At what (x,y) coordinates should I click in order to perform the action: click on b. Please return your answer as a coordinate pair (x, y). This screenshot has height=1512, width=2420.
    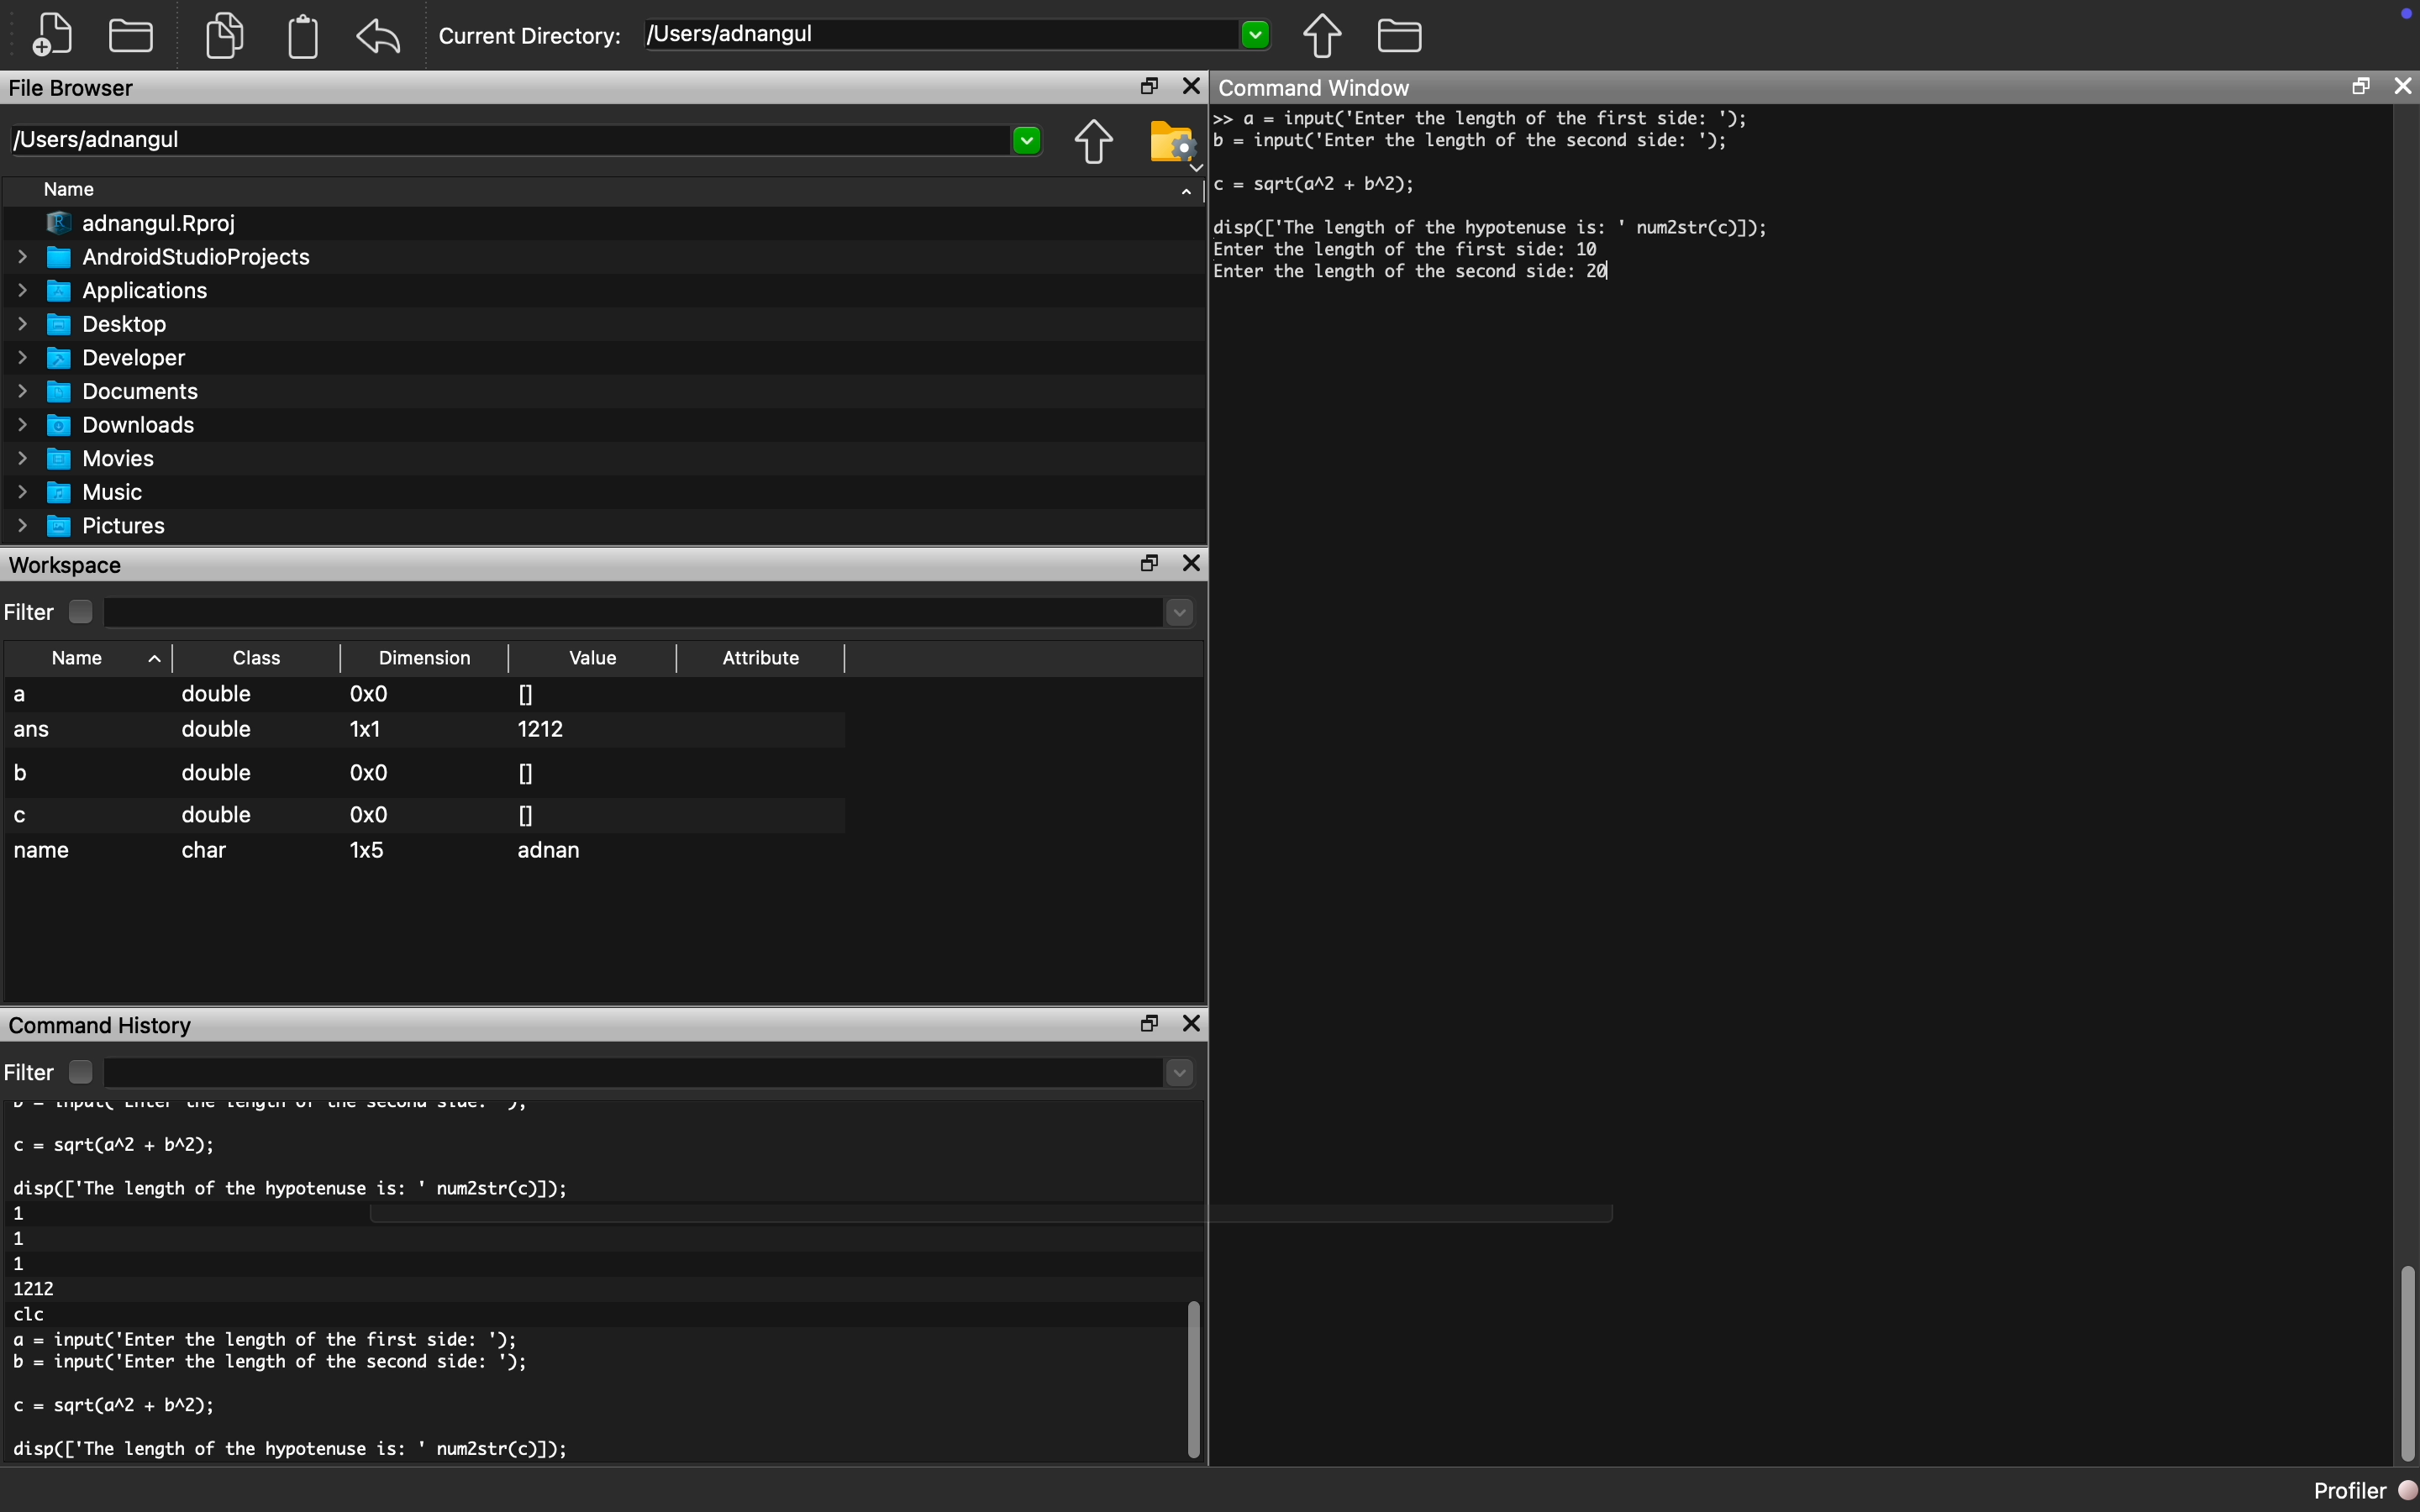
    Looking at the image, I should click on (30, 770).